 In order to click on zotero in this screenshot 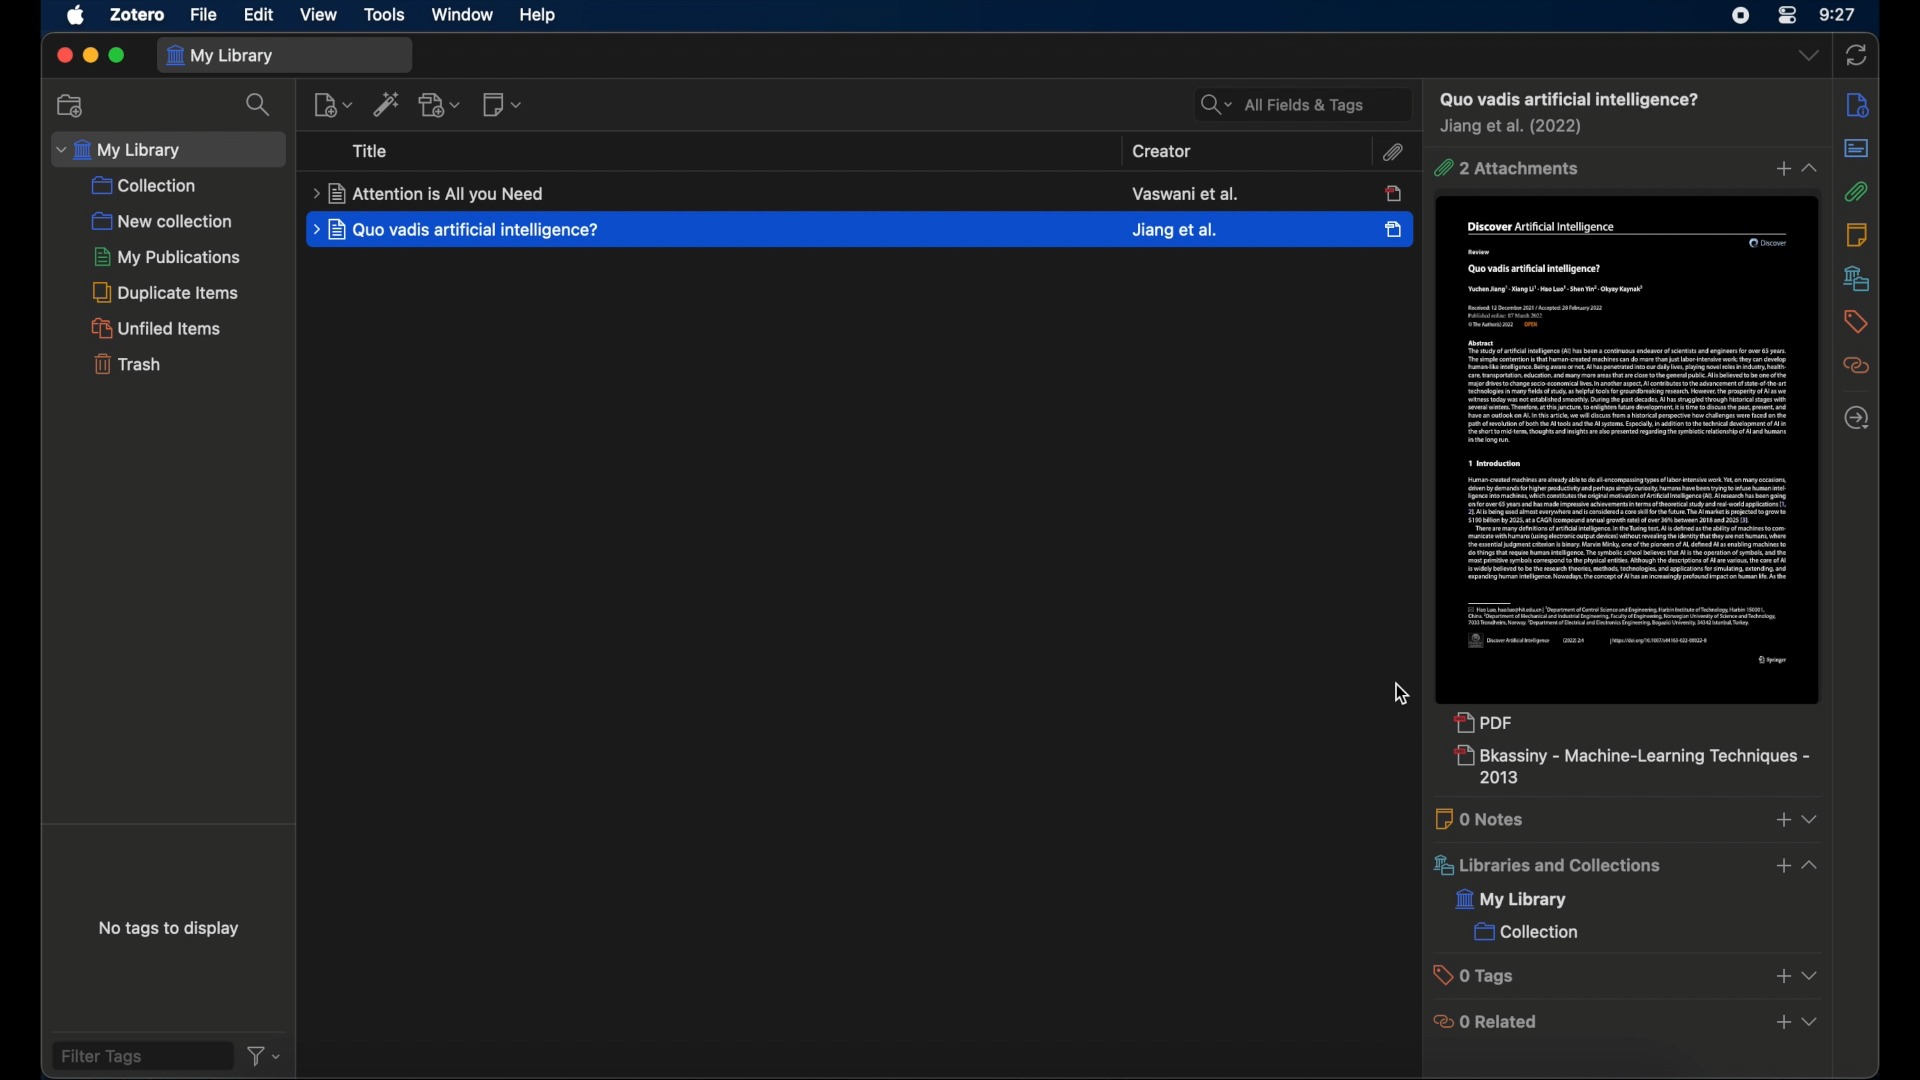, I will do `click(138, 14)`.